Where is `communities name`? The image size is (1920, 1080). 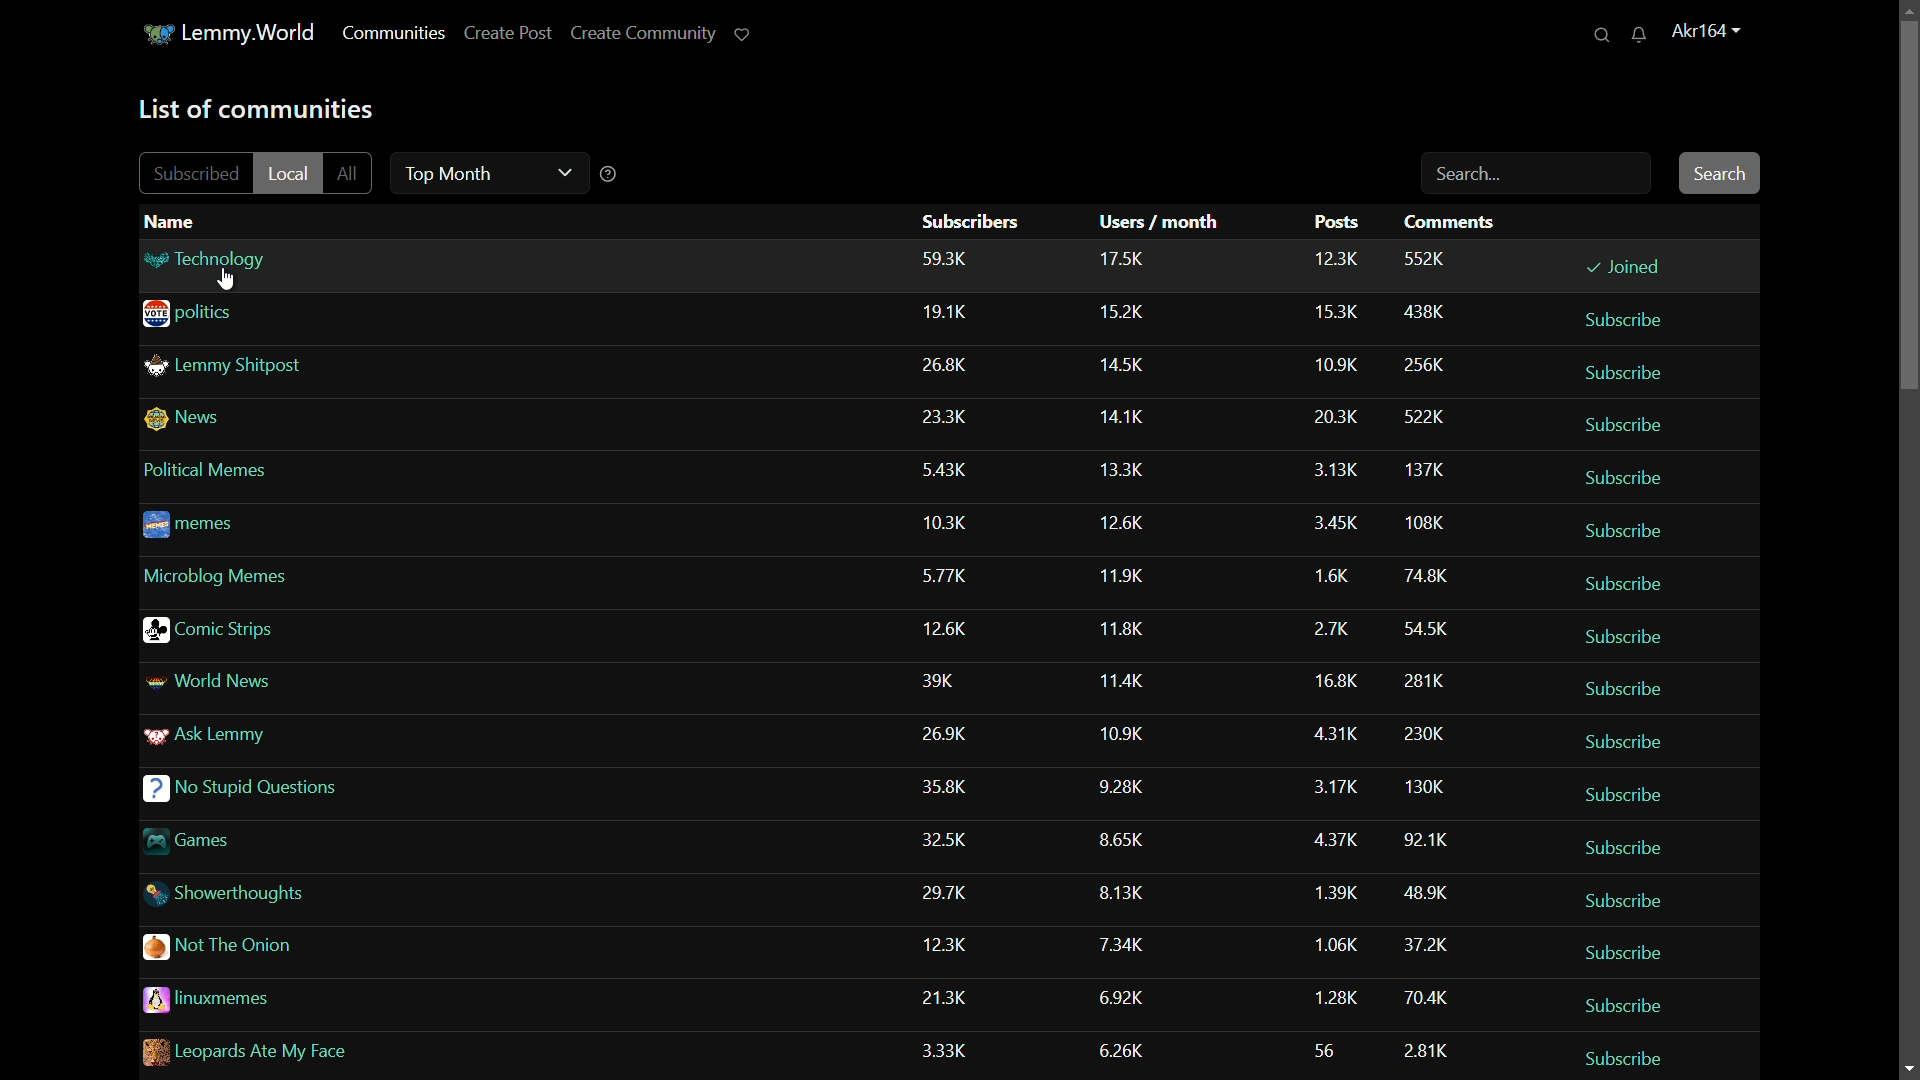 communities name is located at coordinates (212, 419).